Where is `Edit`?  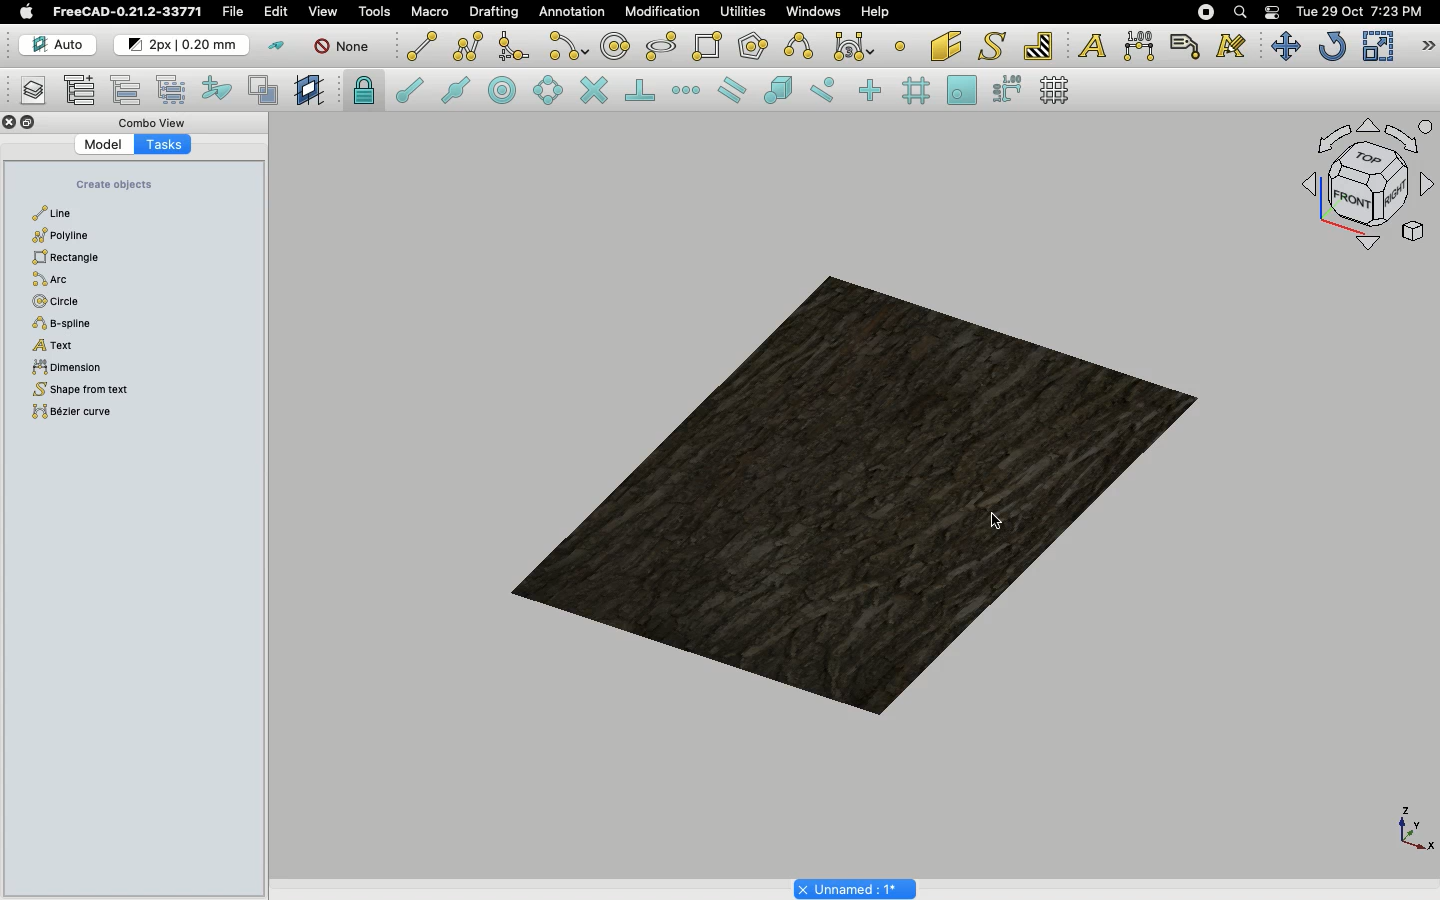
Edit is located at coordinates (277, 13).